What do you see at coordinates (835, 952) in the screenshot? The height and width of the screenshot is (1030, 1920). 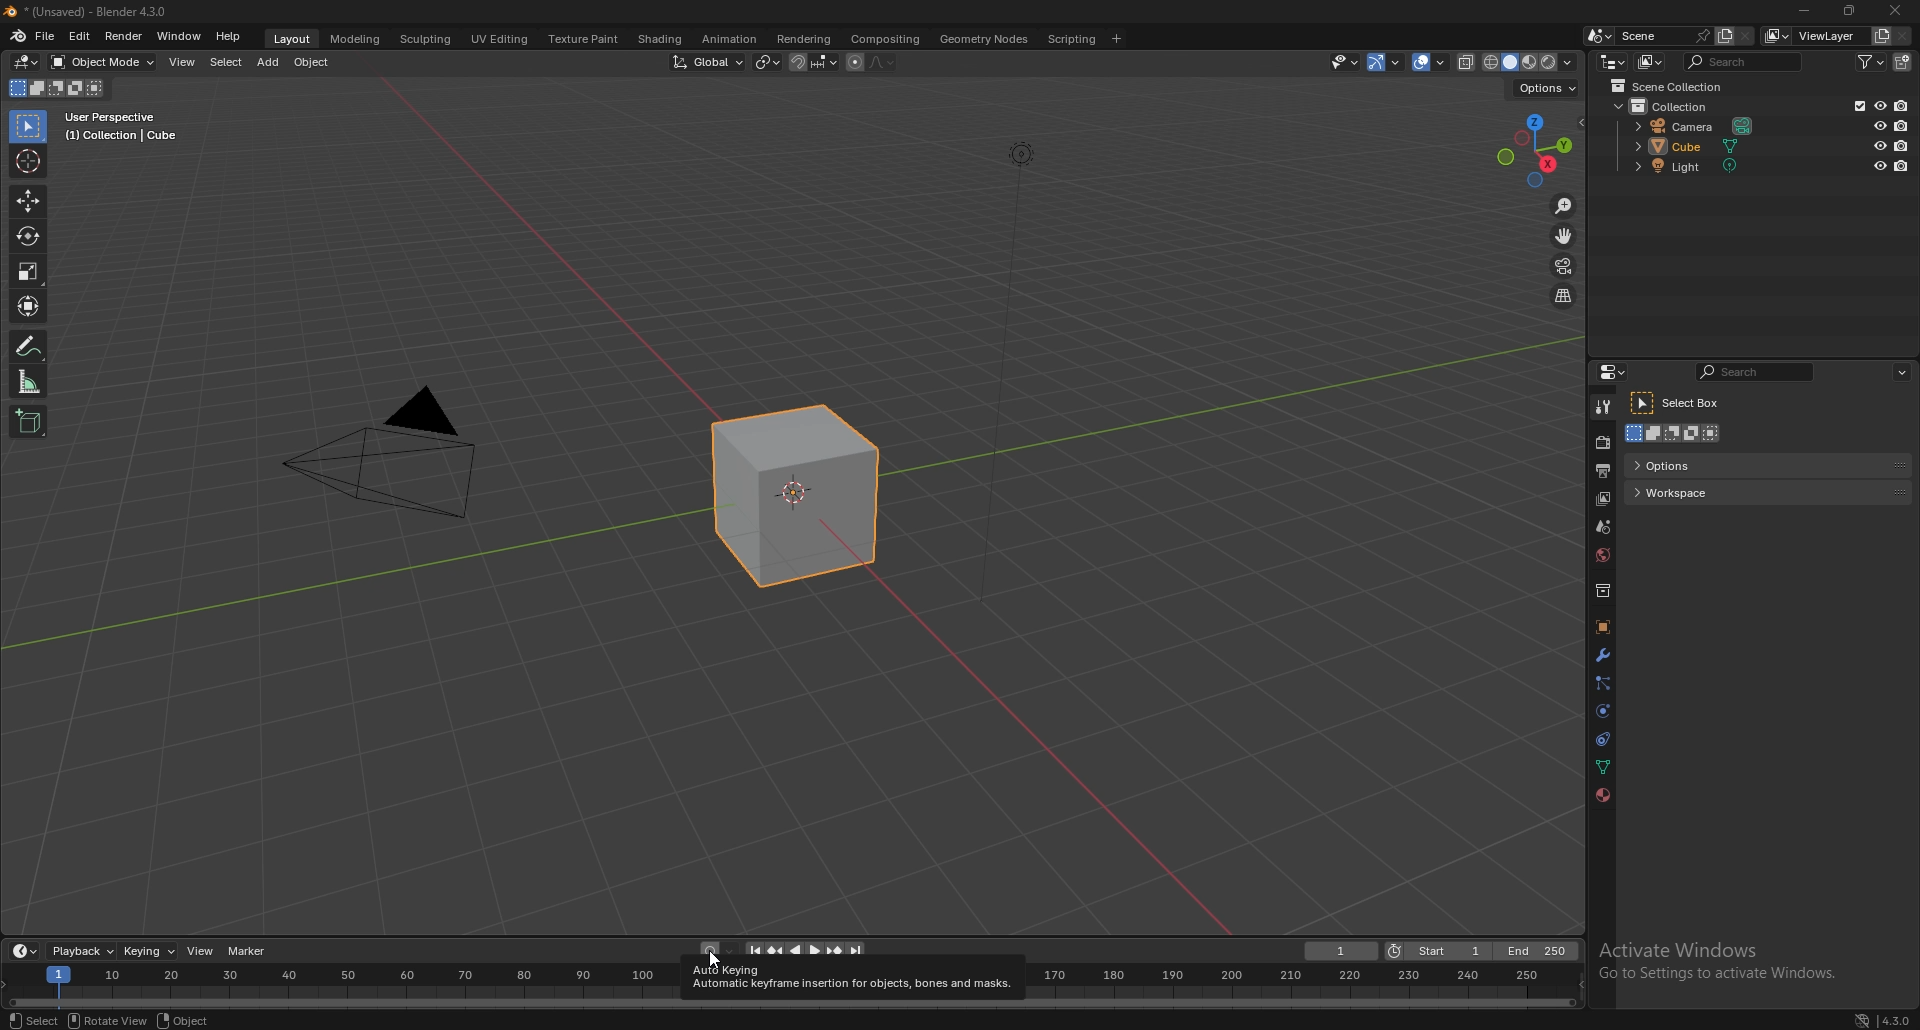 I see `jump to key frame` at bounding box center [835, 952].